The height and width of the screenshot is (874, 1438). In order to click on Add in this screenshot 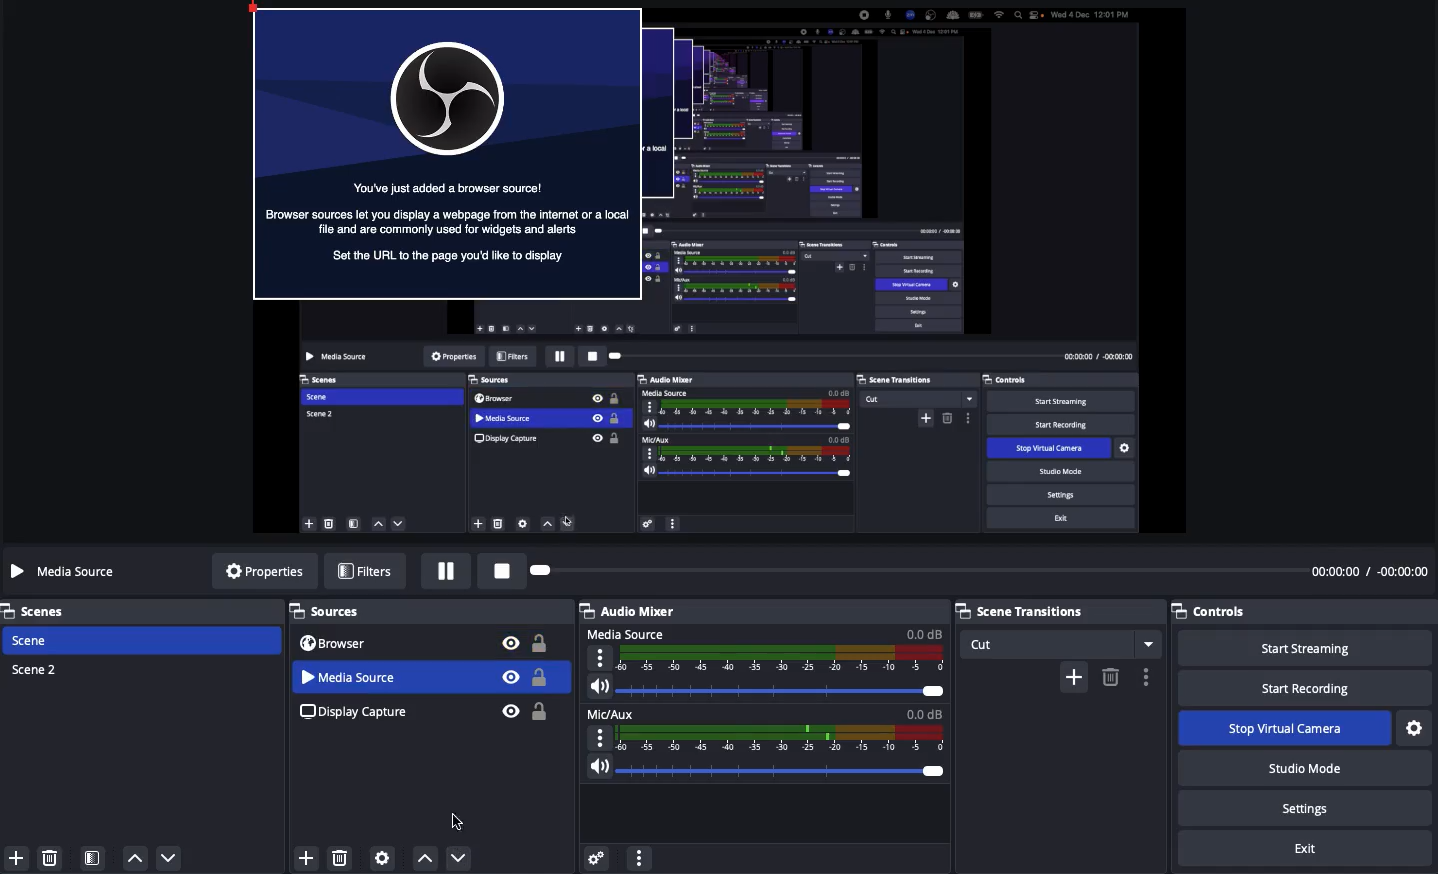, I will do `click(1074, 678)`.